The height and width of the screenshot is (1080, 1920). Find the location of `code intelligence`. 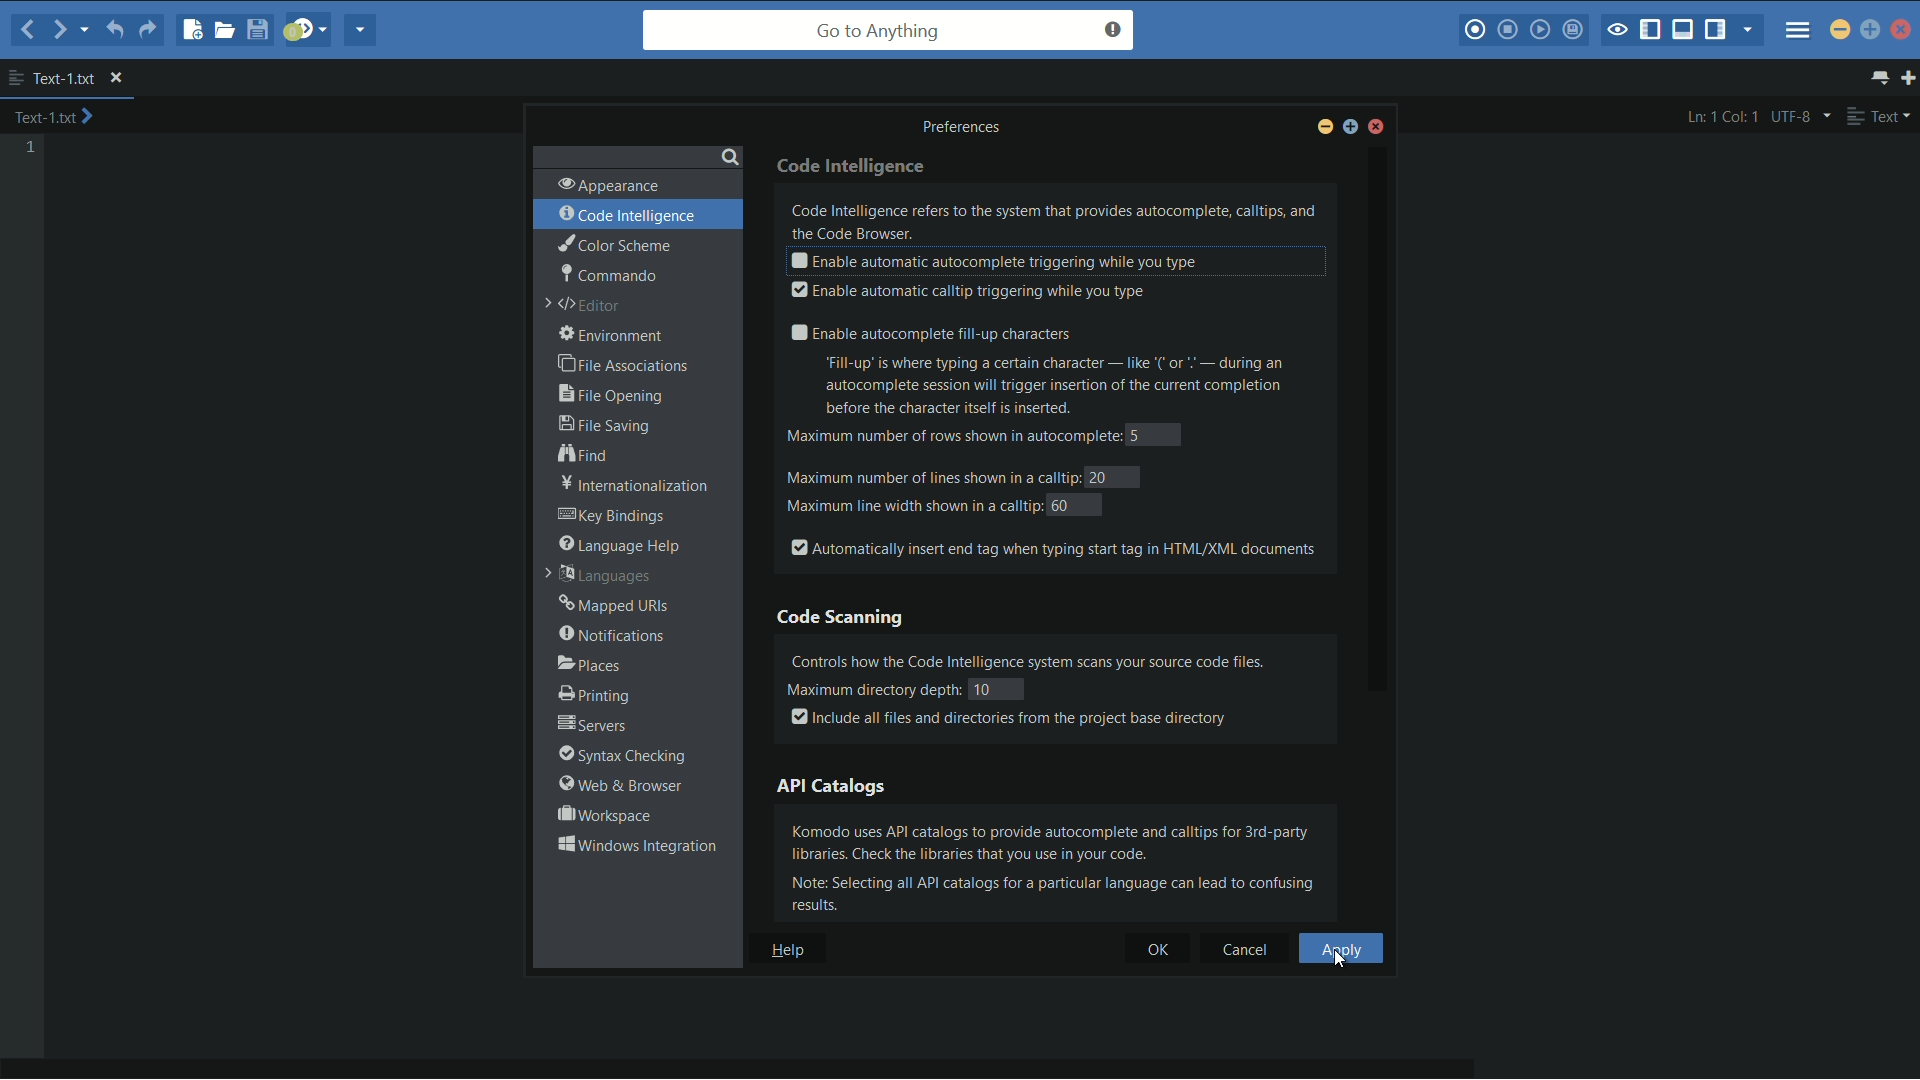

code intelligence is located at coordinates (629, 215).